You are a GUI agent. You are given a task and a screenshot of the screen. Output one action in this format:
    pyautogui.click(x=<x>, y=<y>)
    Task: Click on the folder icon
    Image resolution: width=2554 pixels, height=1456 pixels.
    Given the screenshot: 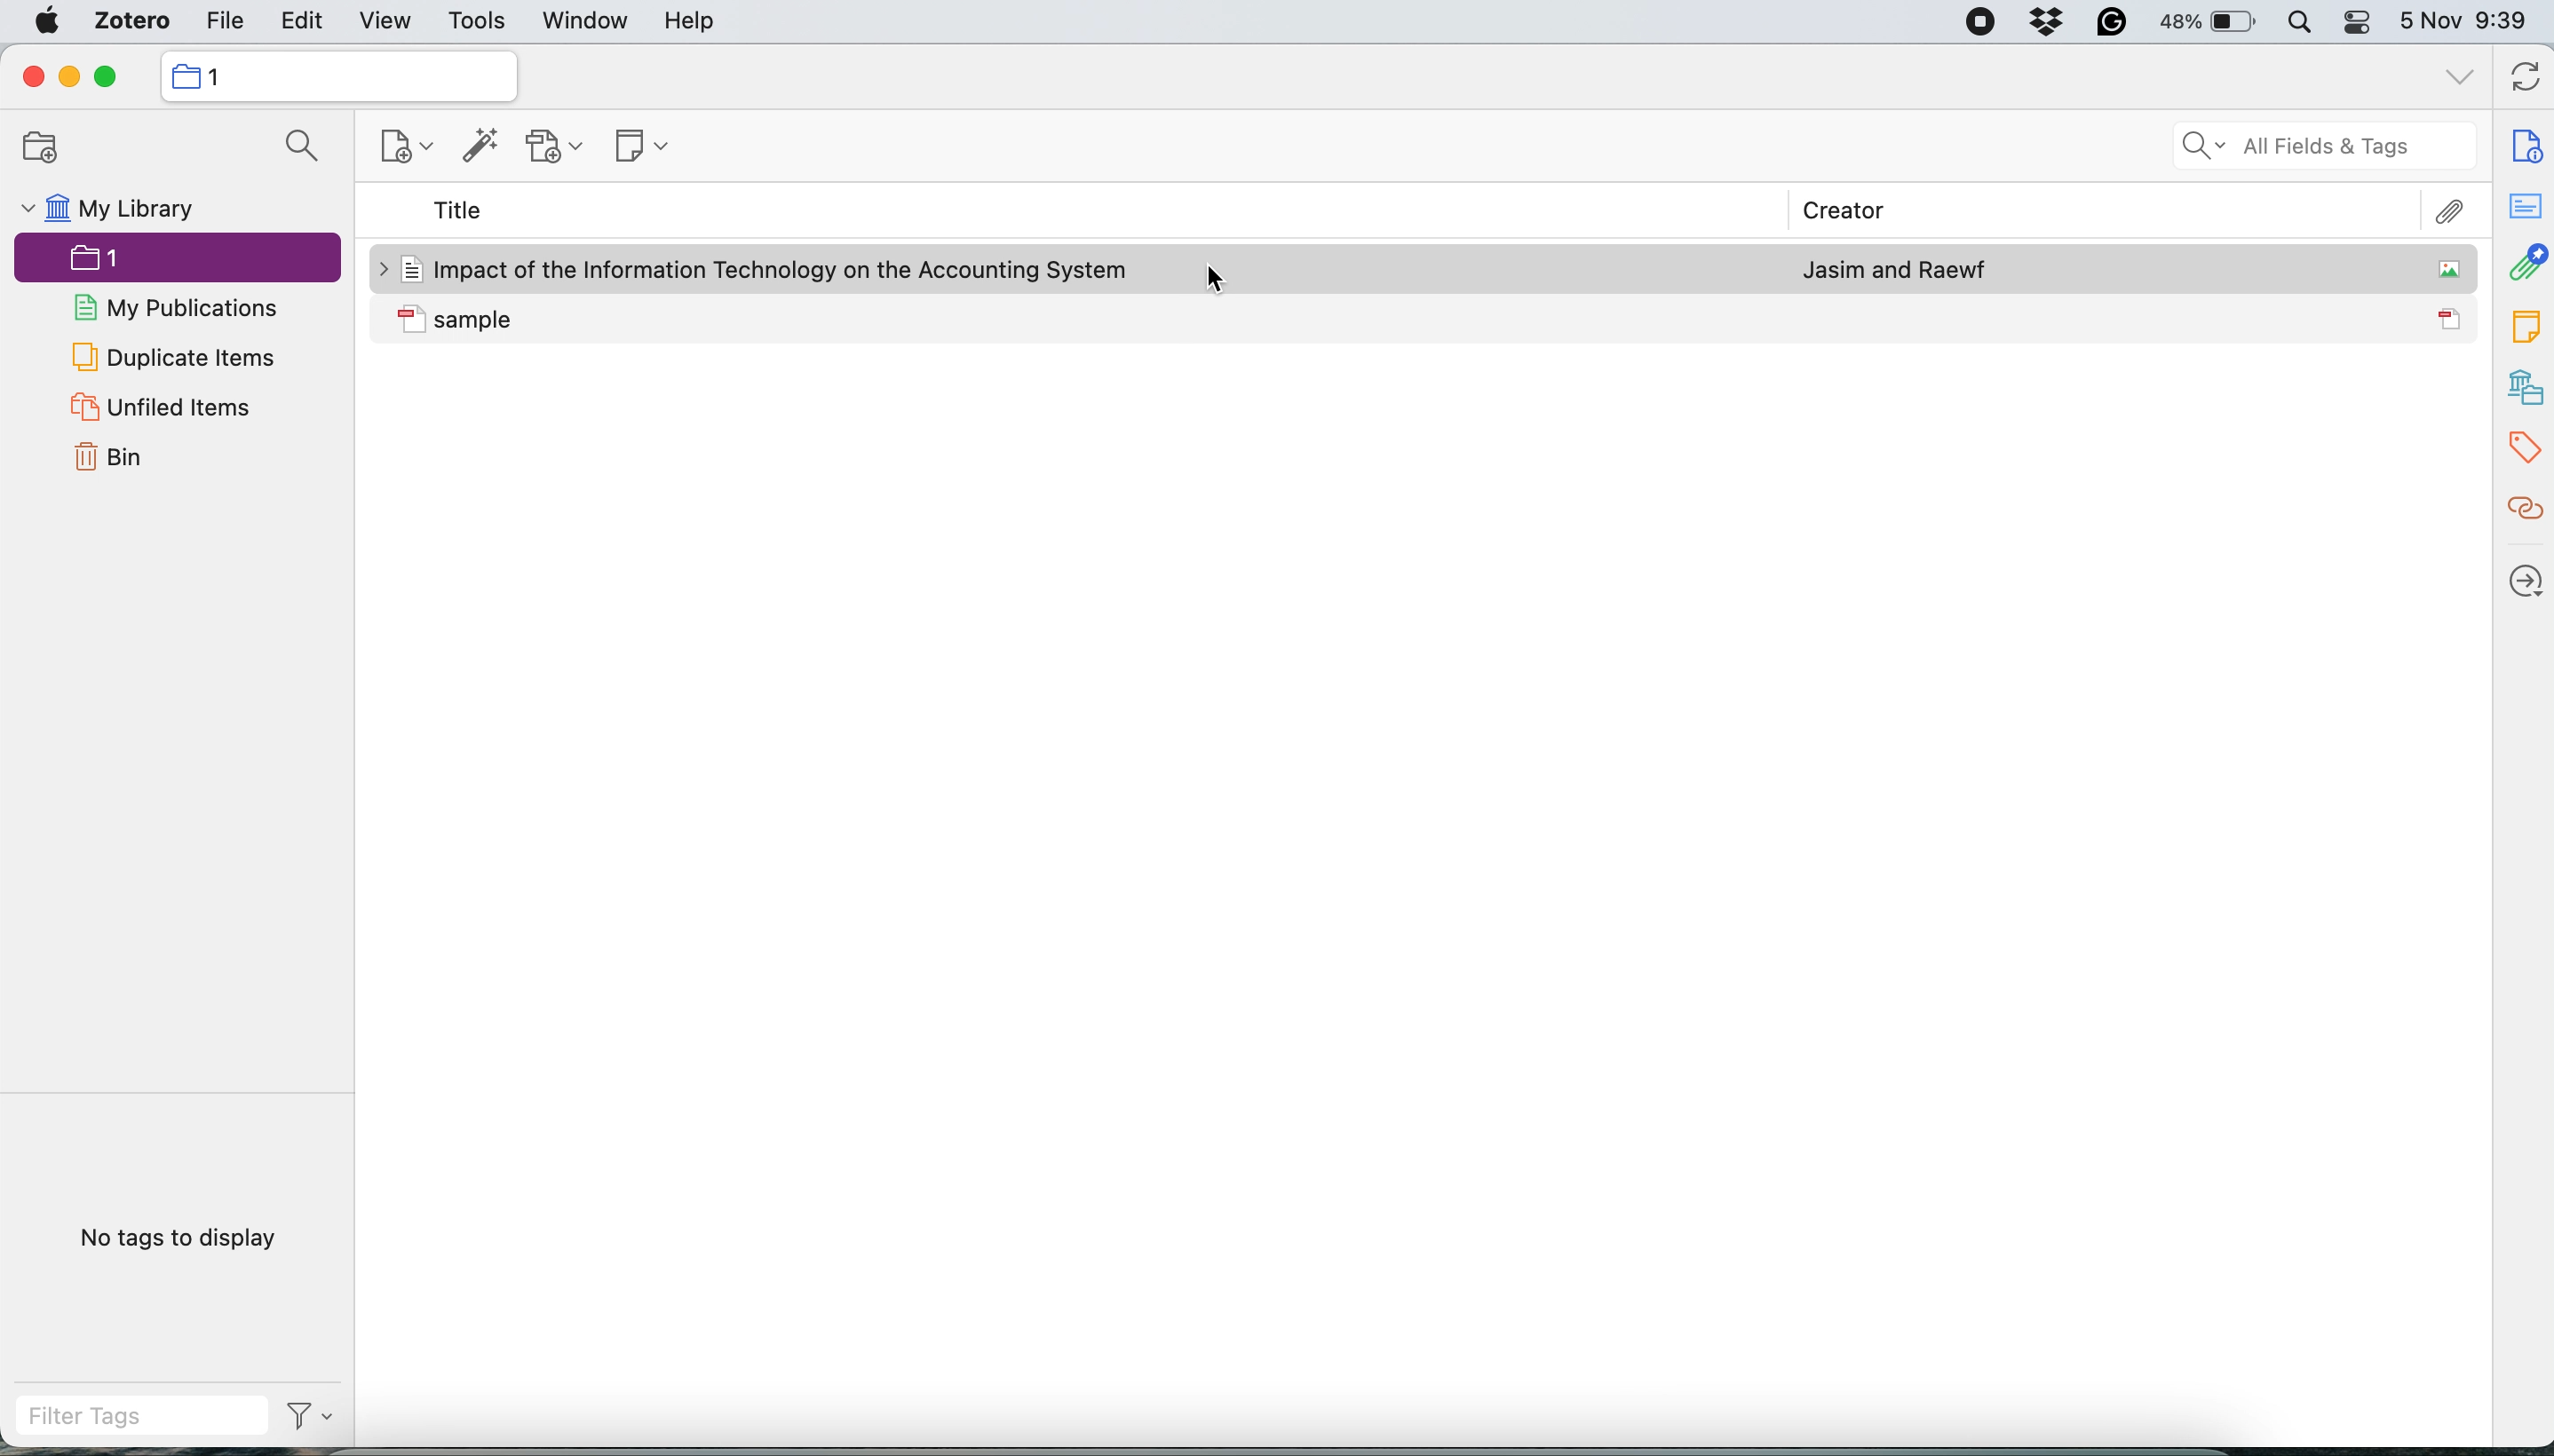 What is the action you would take?
    pyautogui.click(x=184, y=76)
    